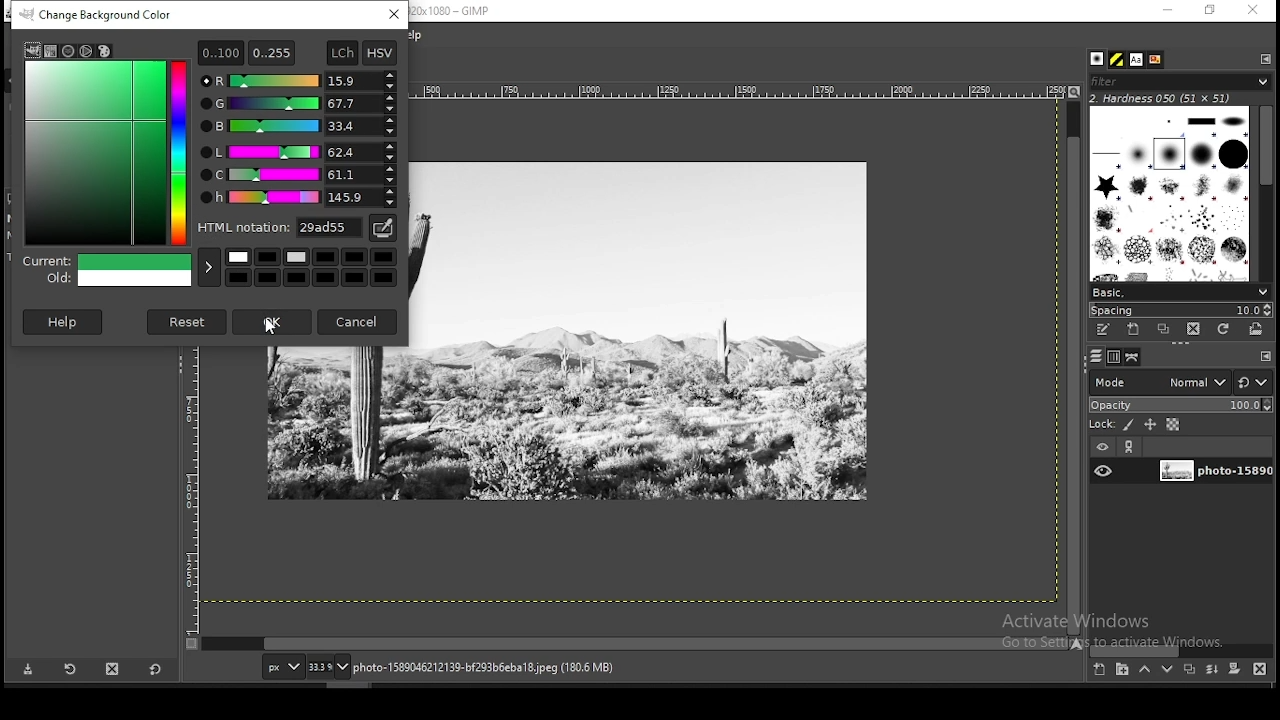 This screenshot has width=1280, height=720. Describe the element at coordinates (395, 14) in the screenshot. I see `close window` at that location.